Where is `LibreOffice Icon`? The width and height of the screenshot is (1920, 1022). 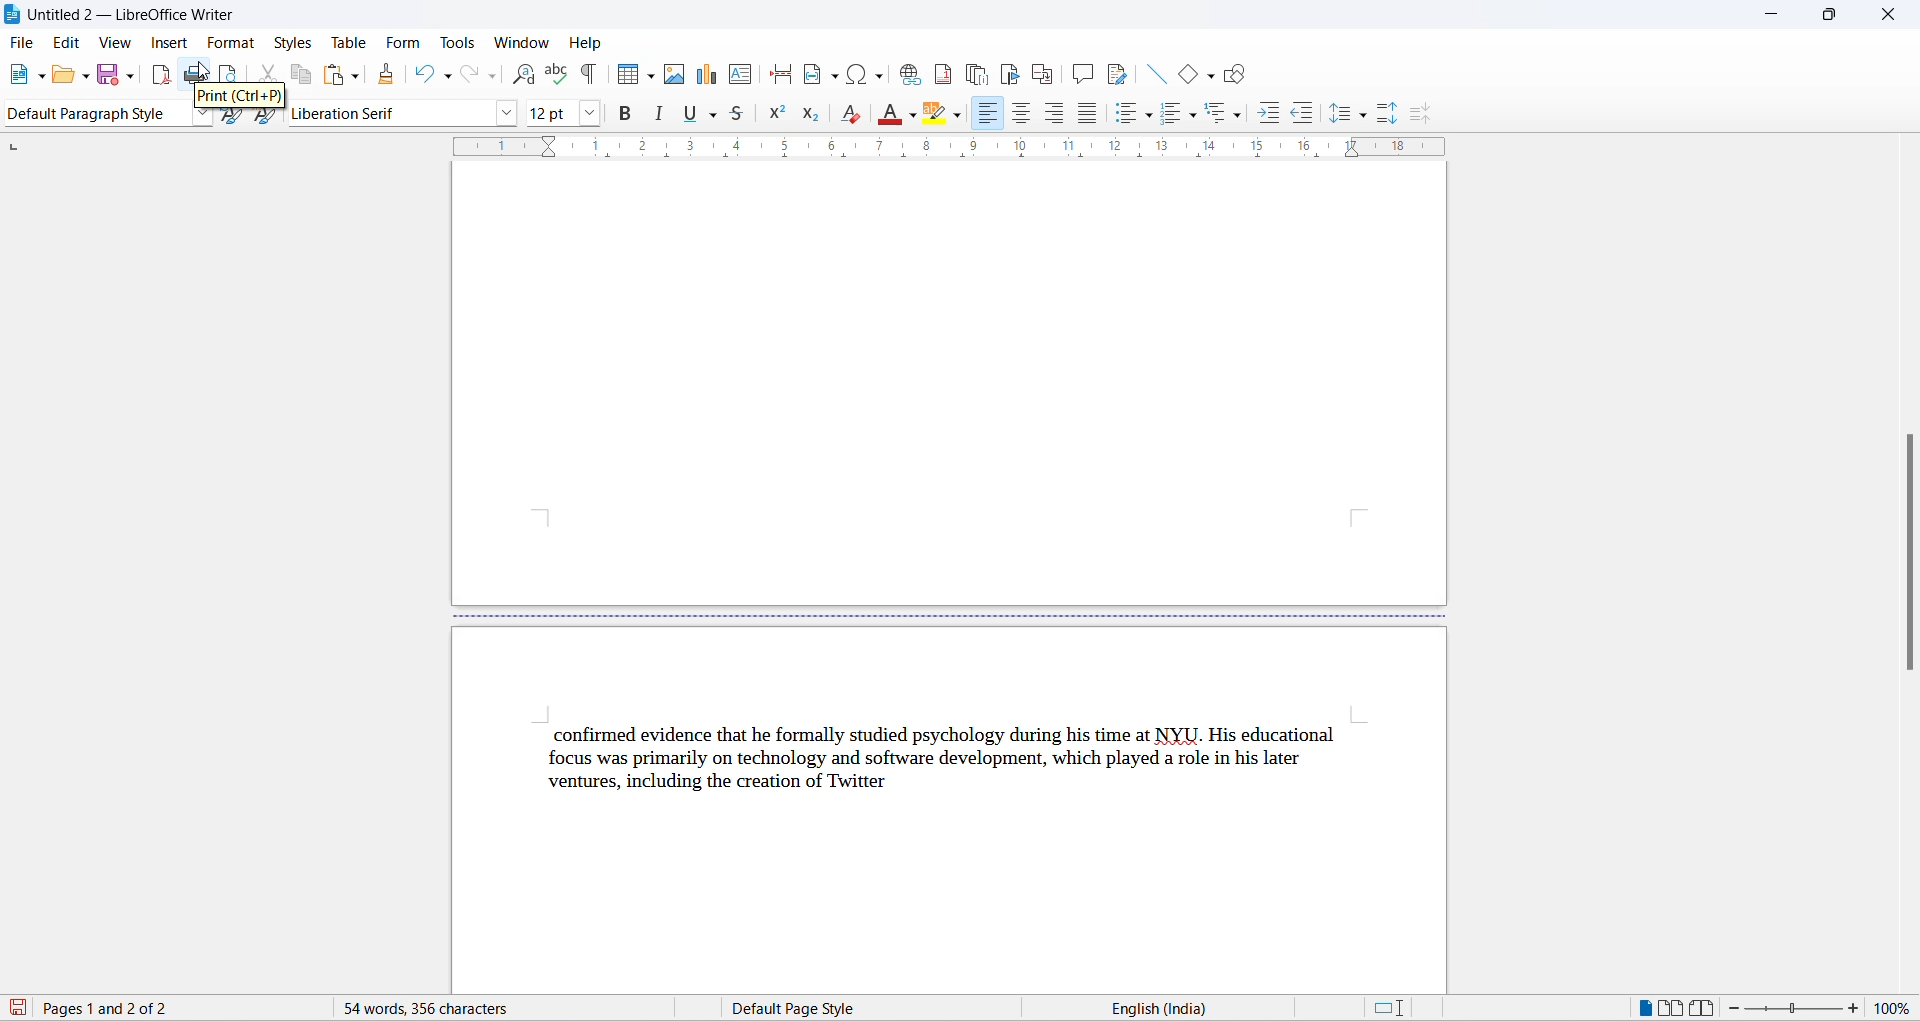 LibreOffice Icon is located at coordinates (12, 16).